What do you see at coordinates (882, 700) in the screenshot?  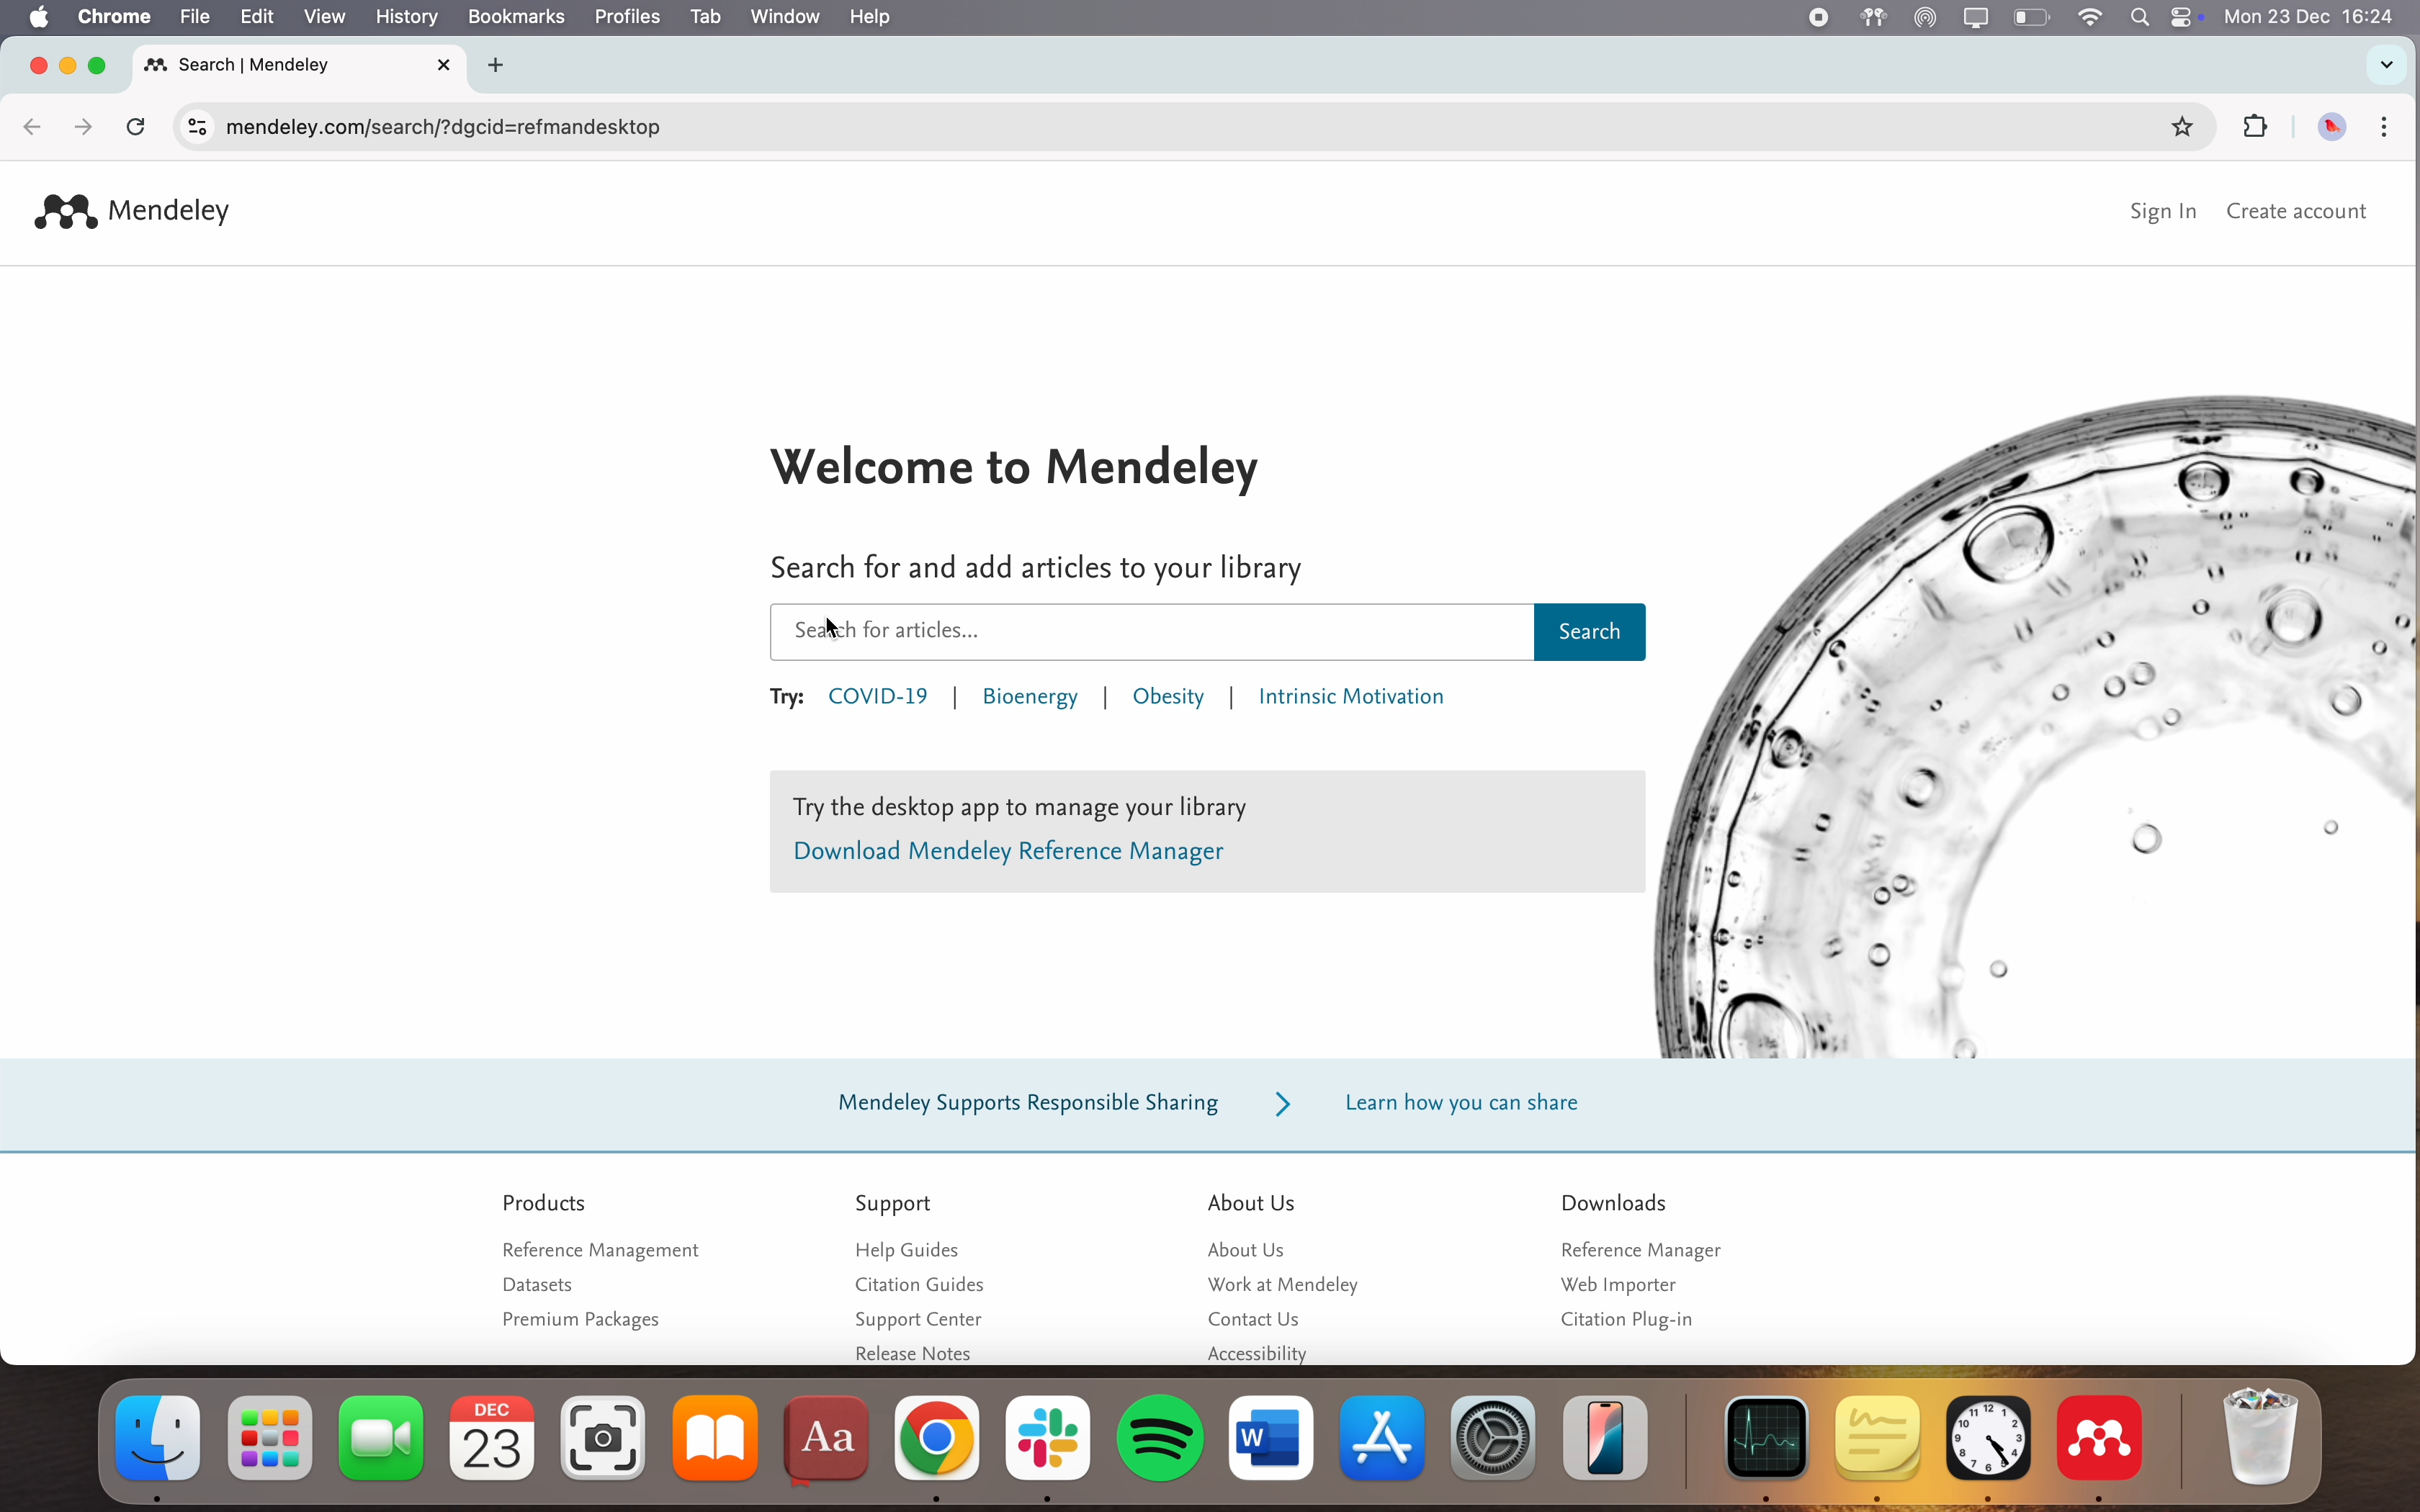 I see `covid-19` at bounding box center [882, 700].